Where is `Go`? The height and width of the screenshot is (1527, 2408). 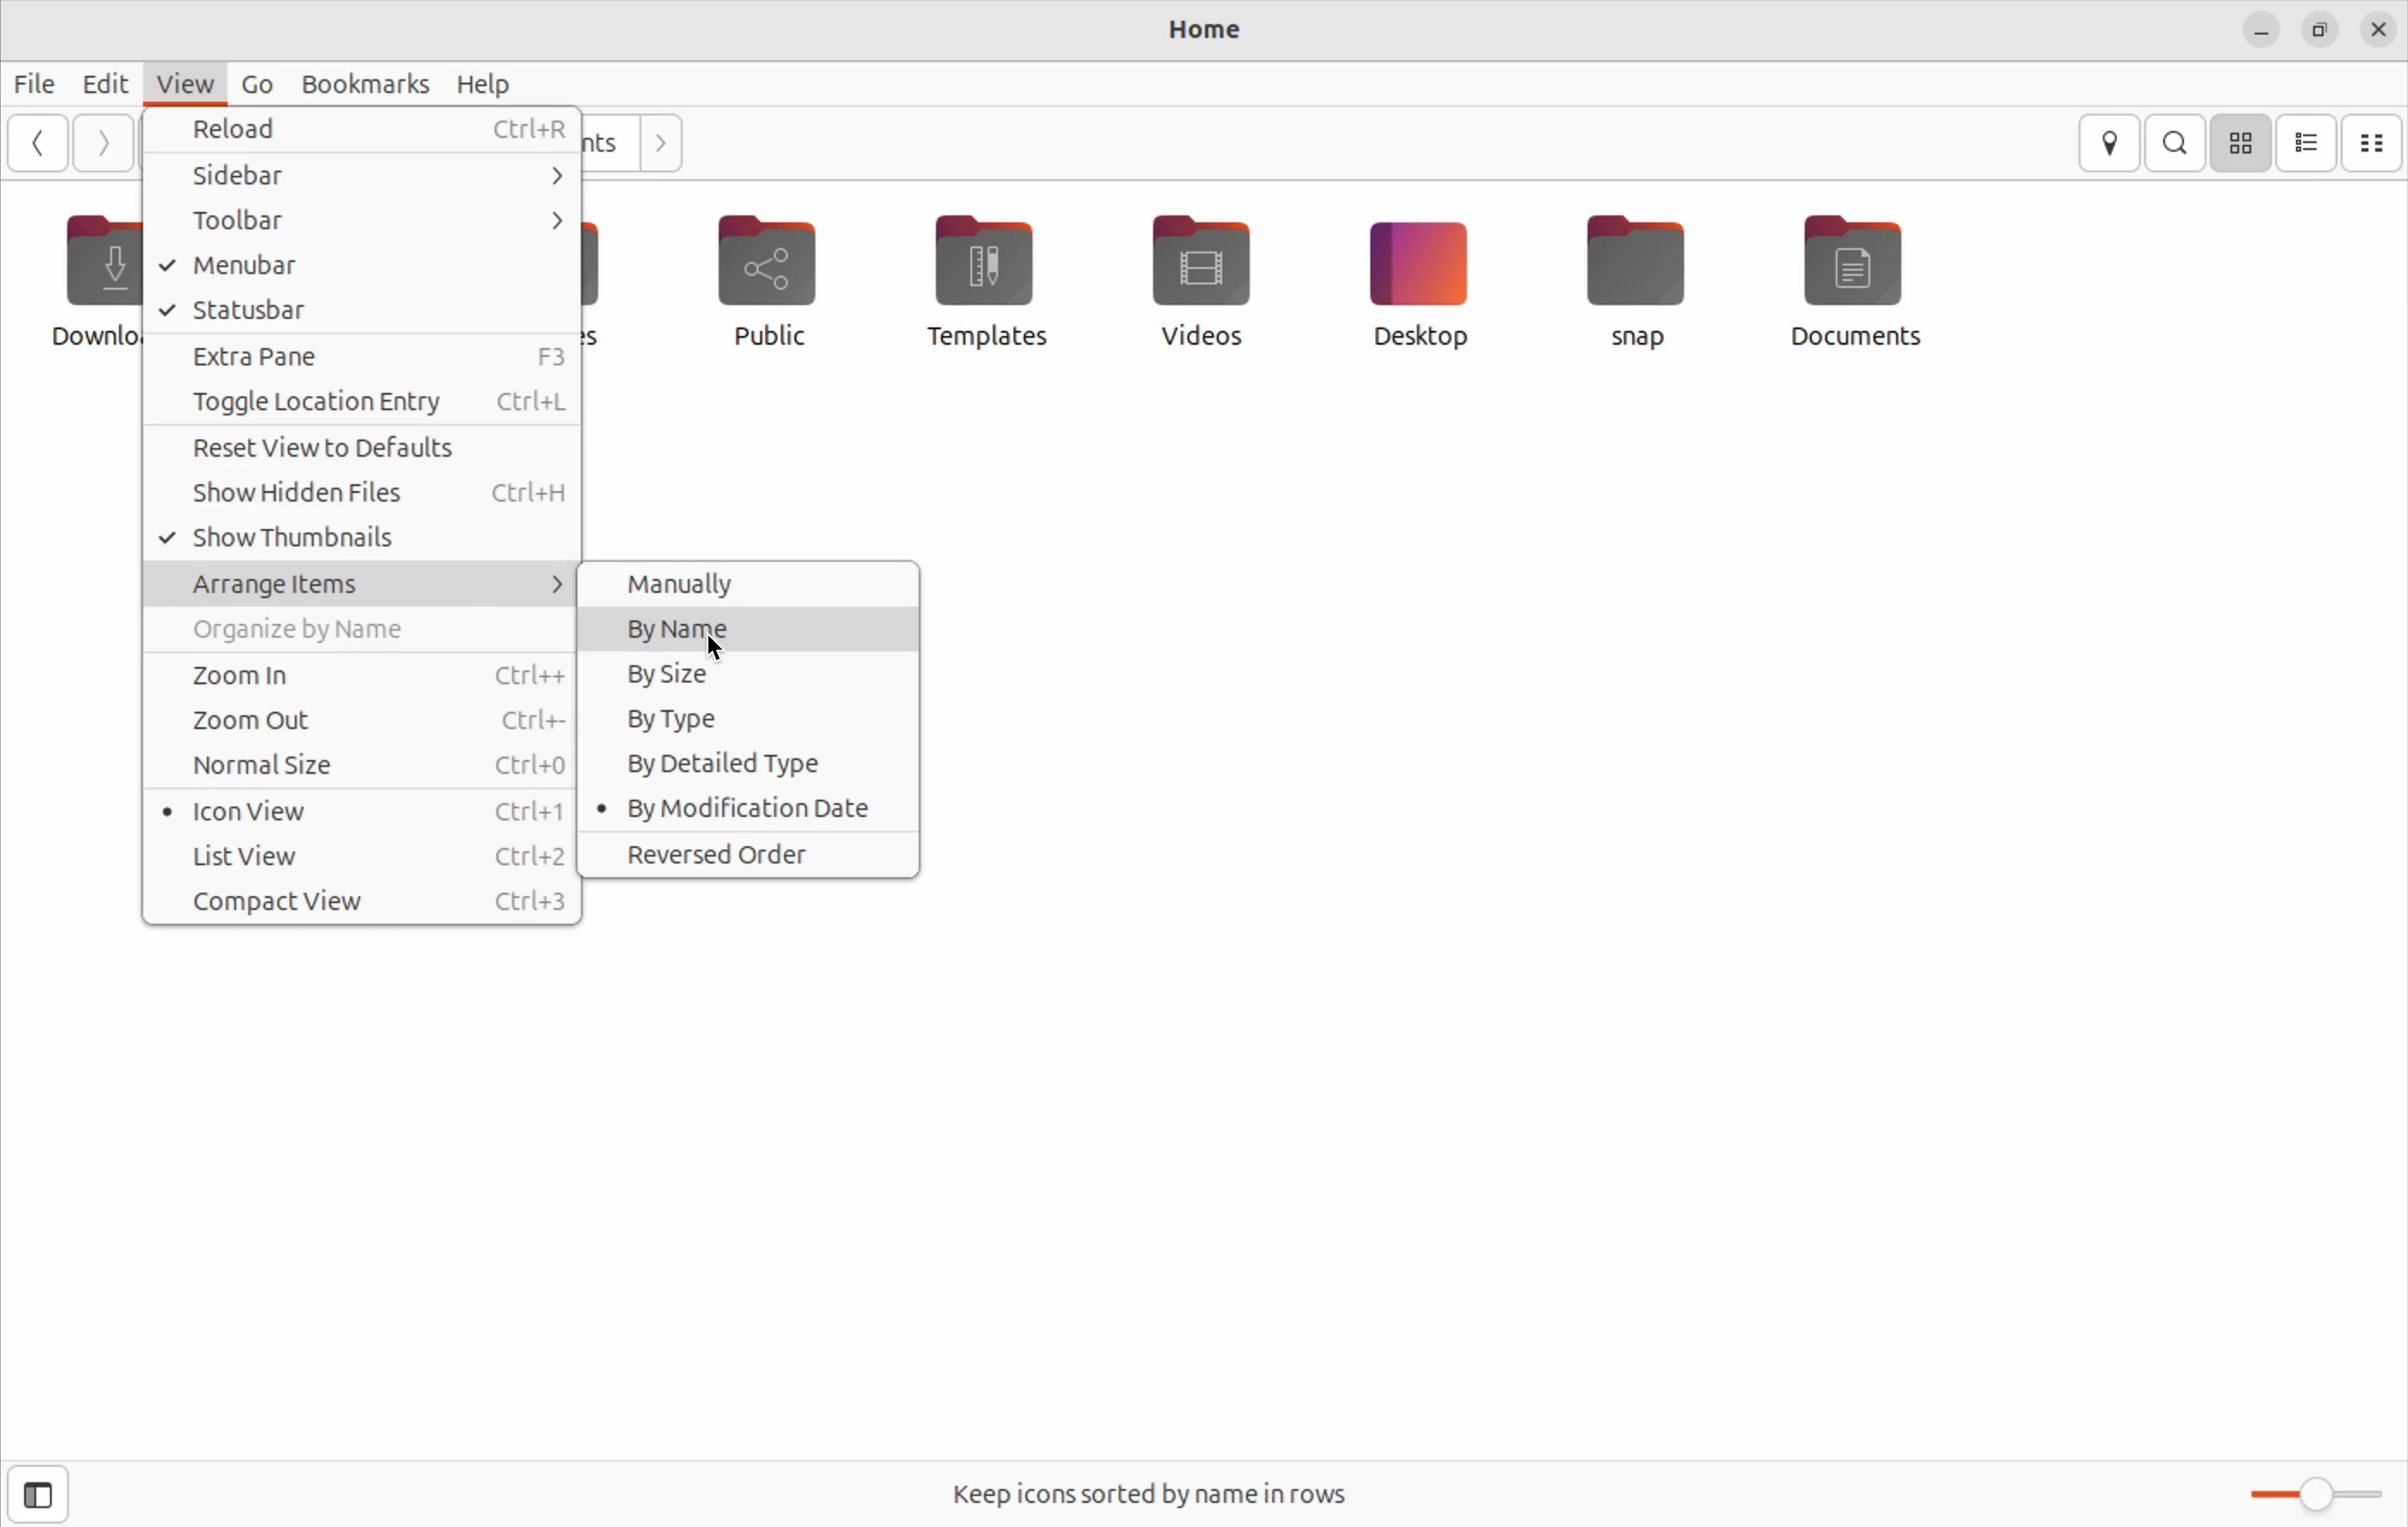 Go is located at coordinates (252, 84).